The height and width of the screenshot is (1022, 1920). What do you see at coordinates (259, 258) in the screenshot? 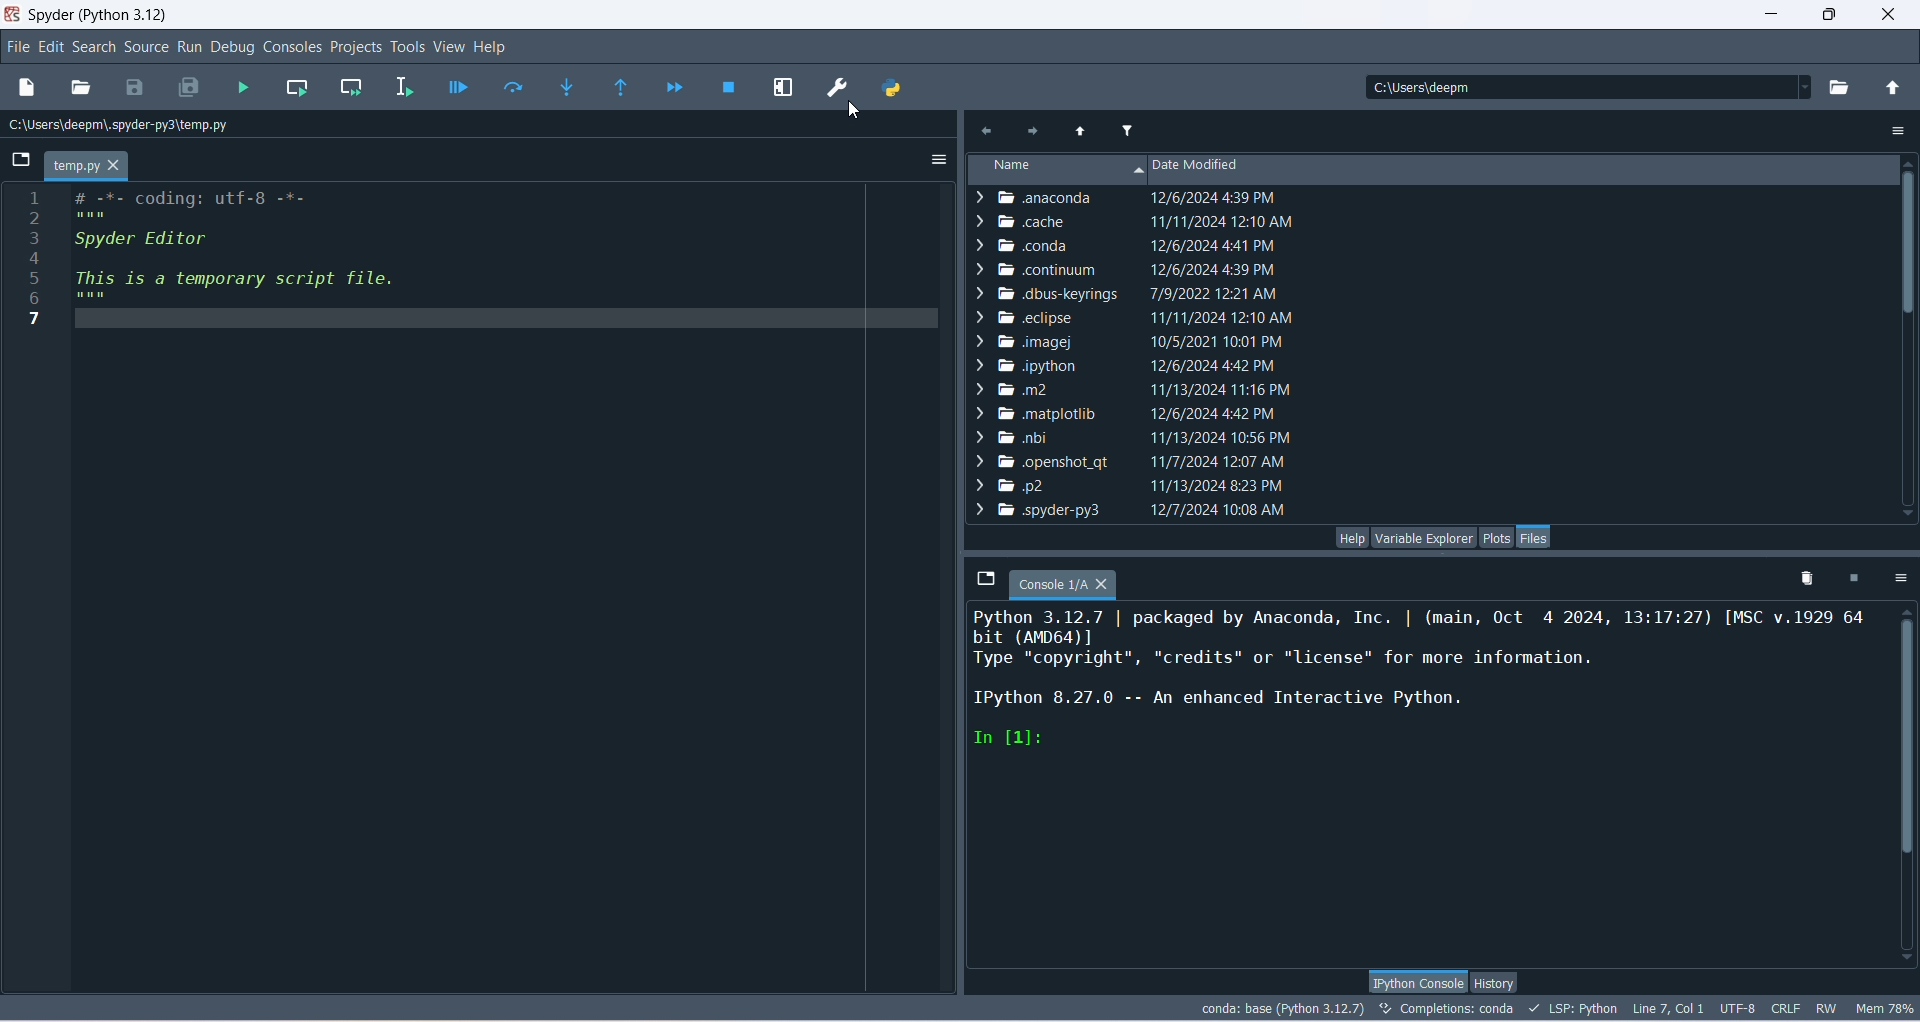
I see `editor pane text` at bounding box center [259, 258].